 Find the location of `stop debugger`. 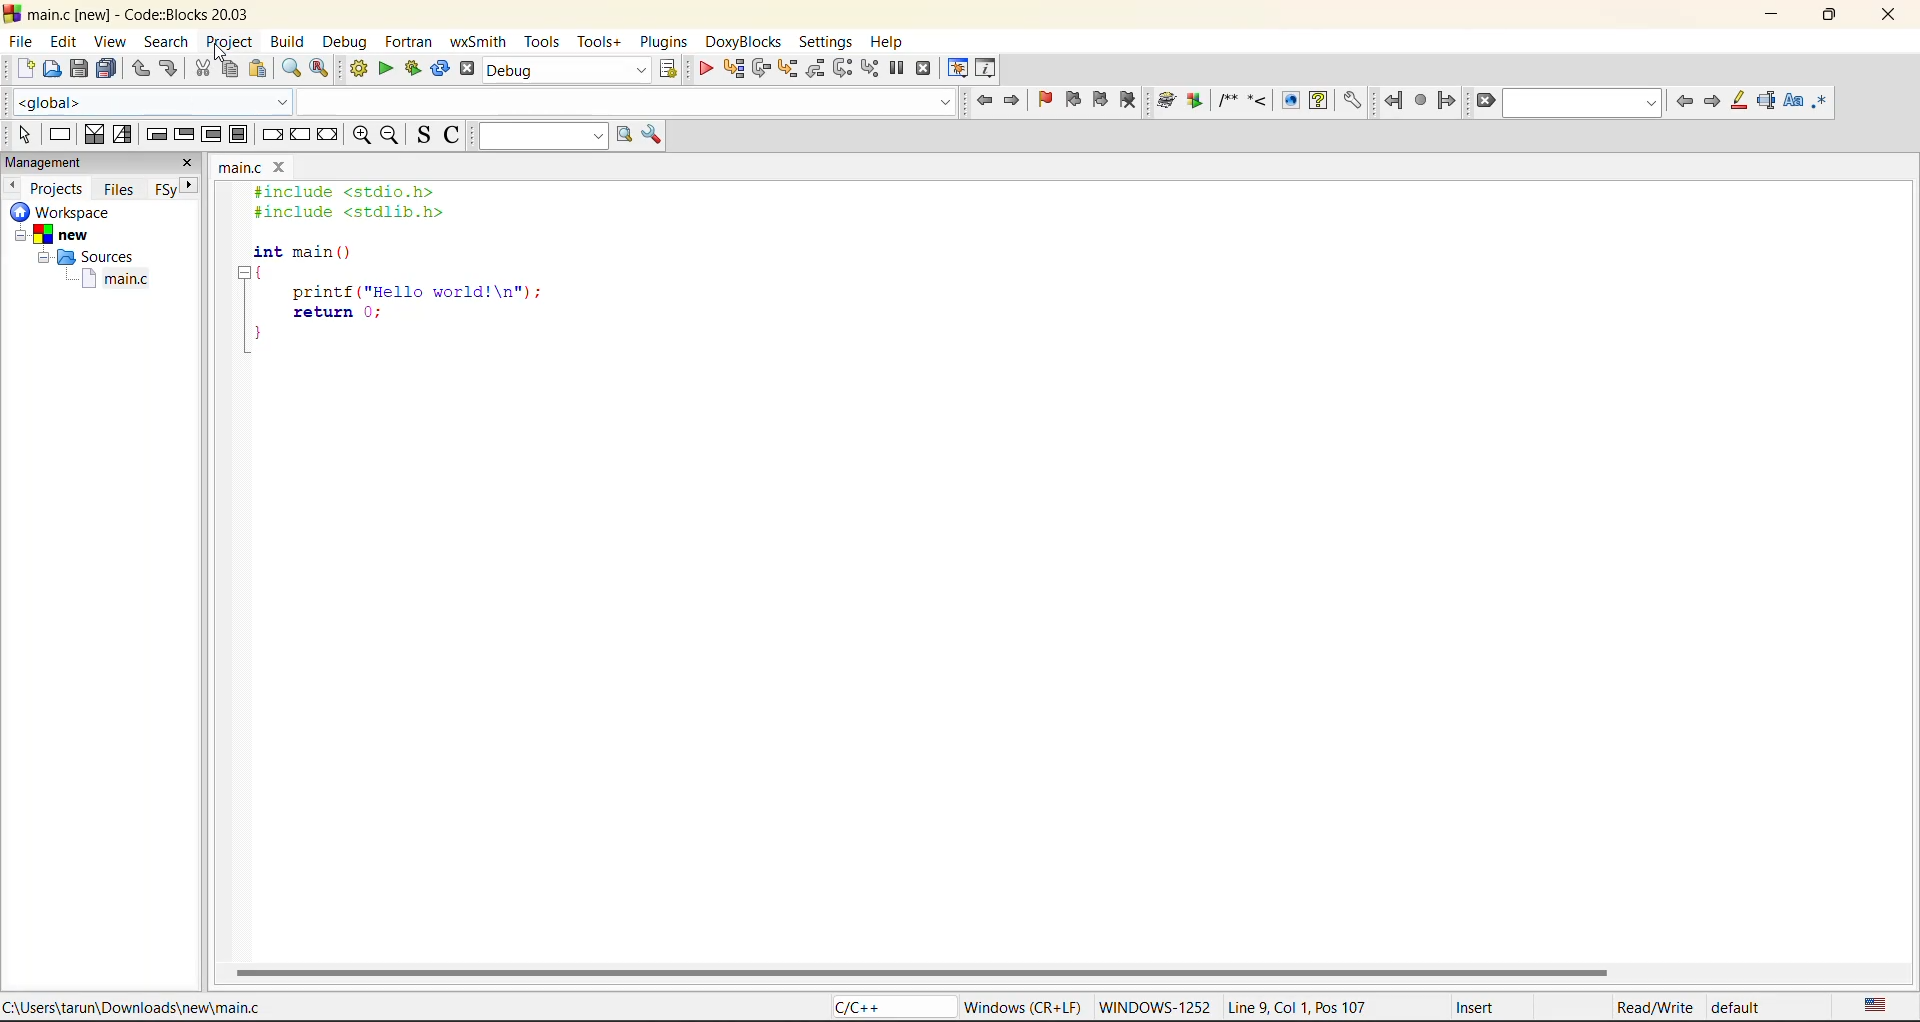

stop debugger is located at coordinates (924, 68).